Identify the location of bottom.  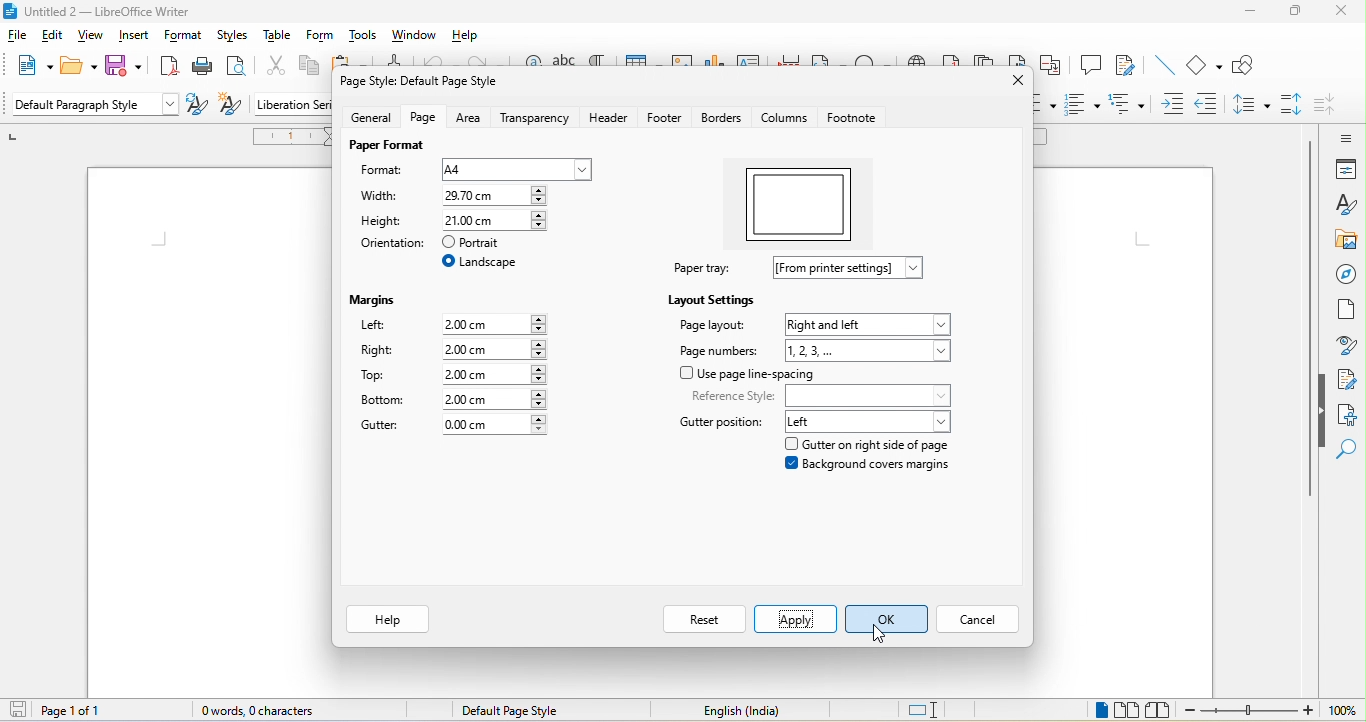
(387, 402).